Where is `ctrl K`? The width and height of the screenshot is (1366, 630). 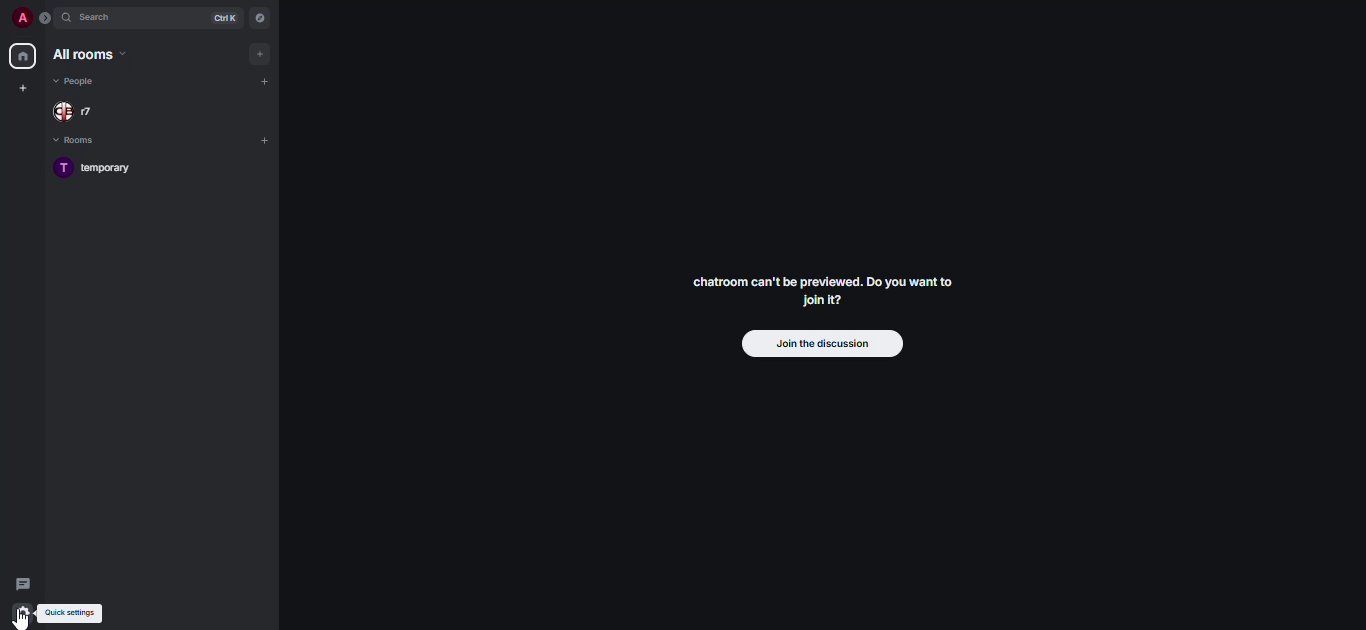
ctrl K is located at coordinates (221, 18).